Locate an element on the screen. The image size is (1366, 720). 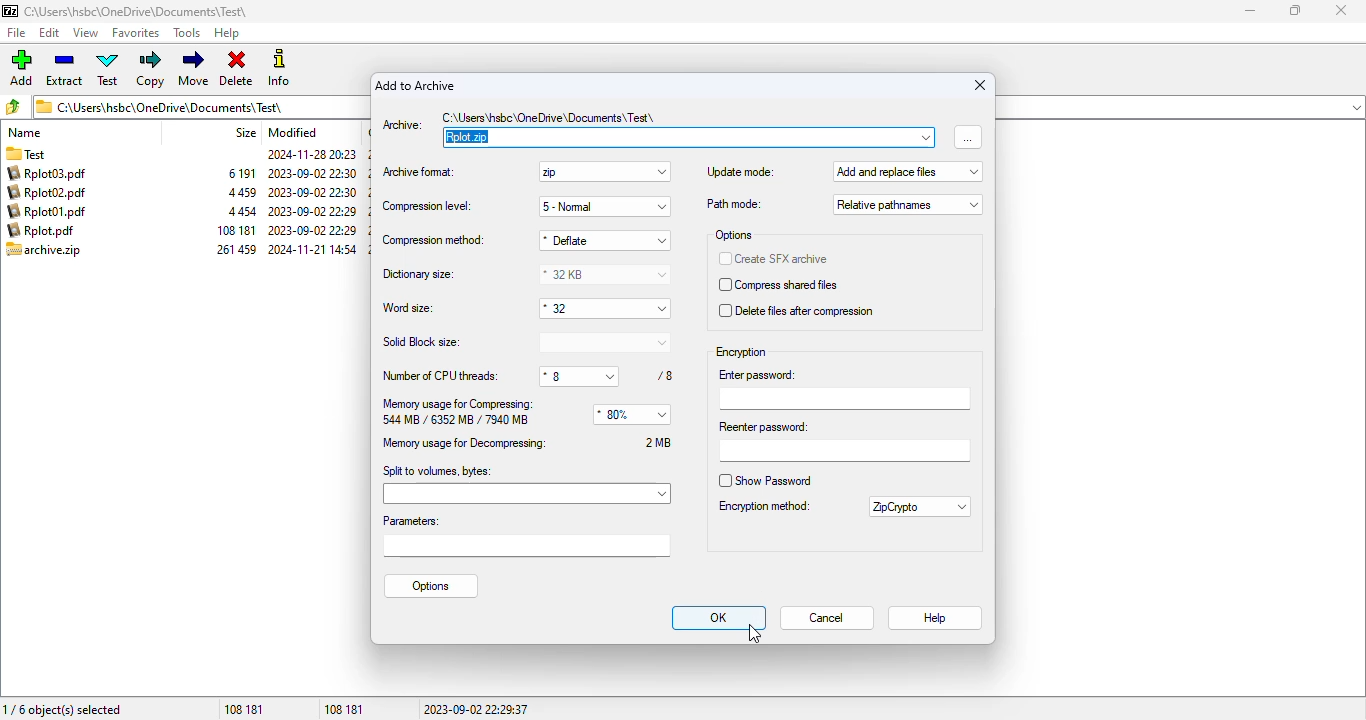
108 181 is located at coordinates (243, 708).